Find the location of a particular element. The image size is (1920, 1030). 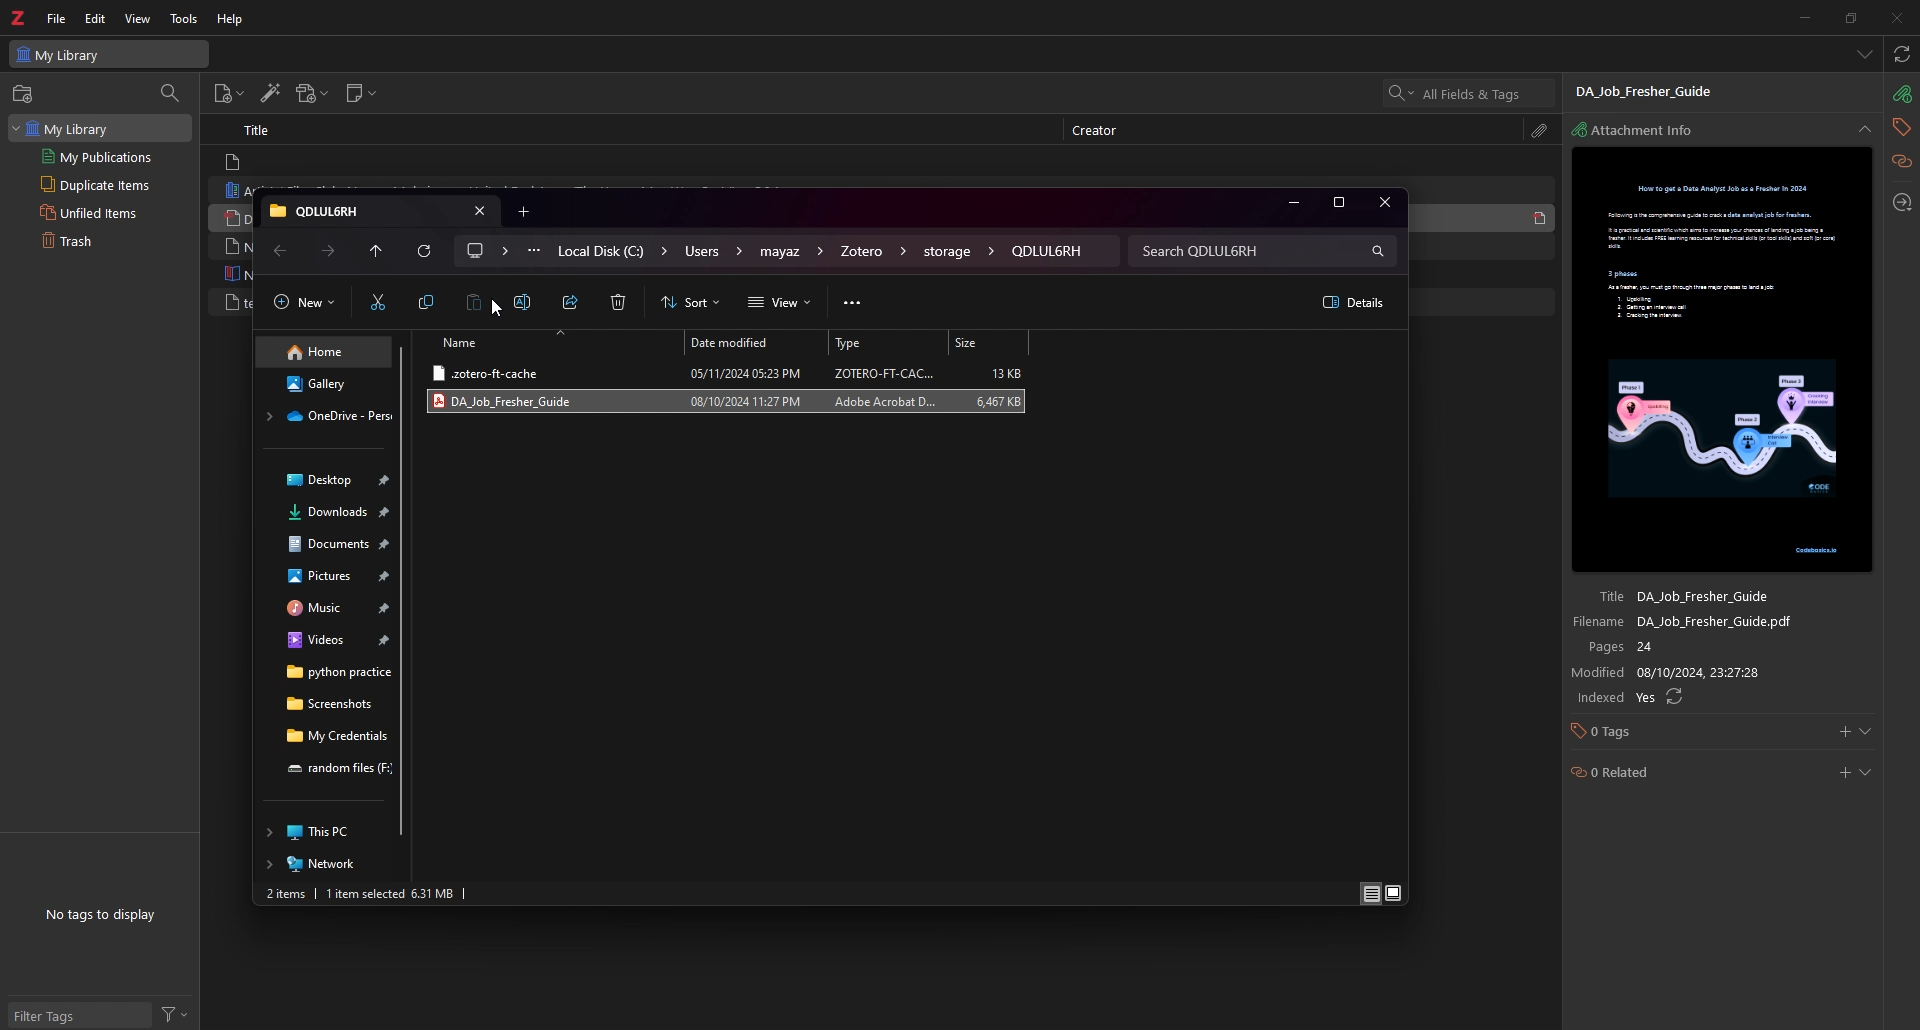

folder is located at coordinates (327, 674).